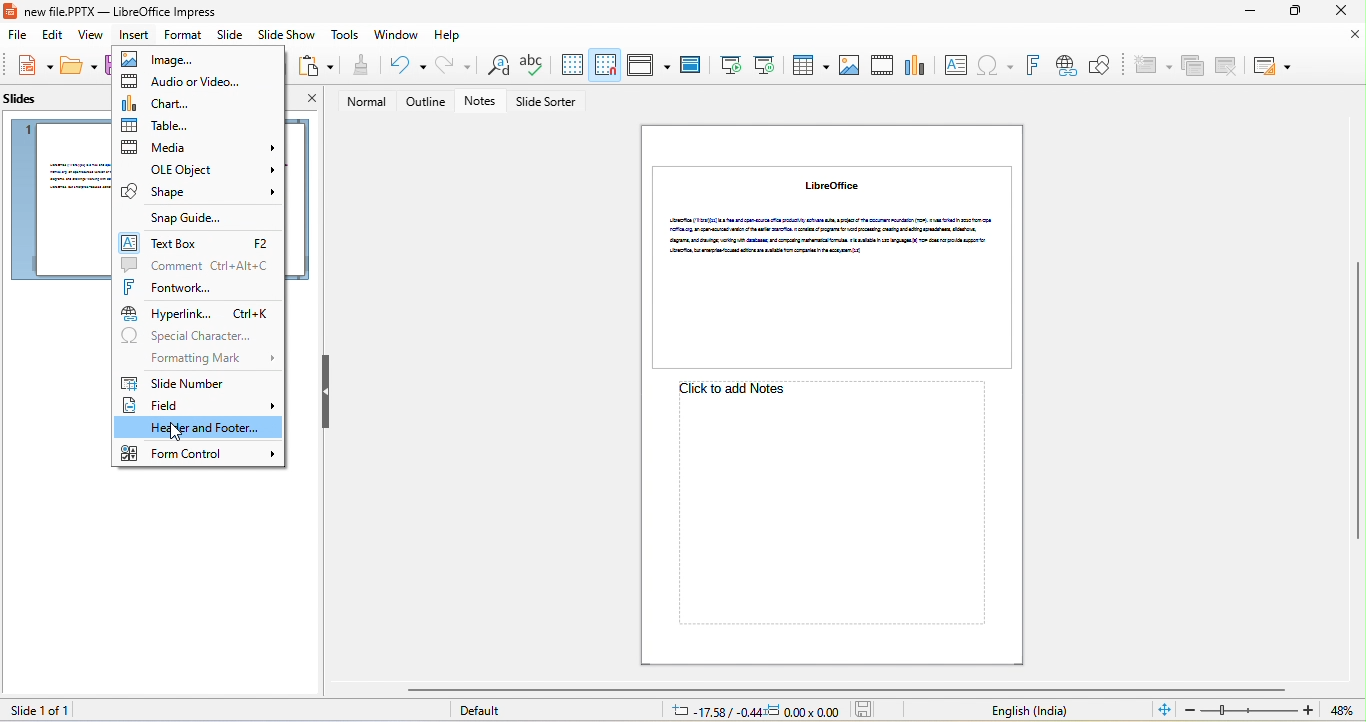 This screenshot has width=1366, height=722. What do you see at coordinates (1356, 35) in the screenshot?
I see `close` at bounding box center [1356, 35].